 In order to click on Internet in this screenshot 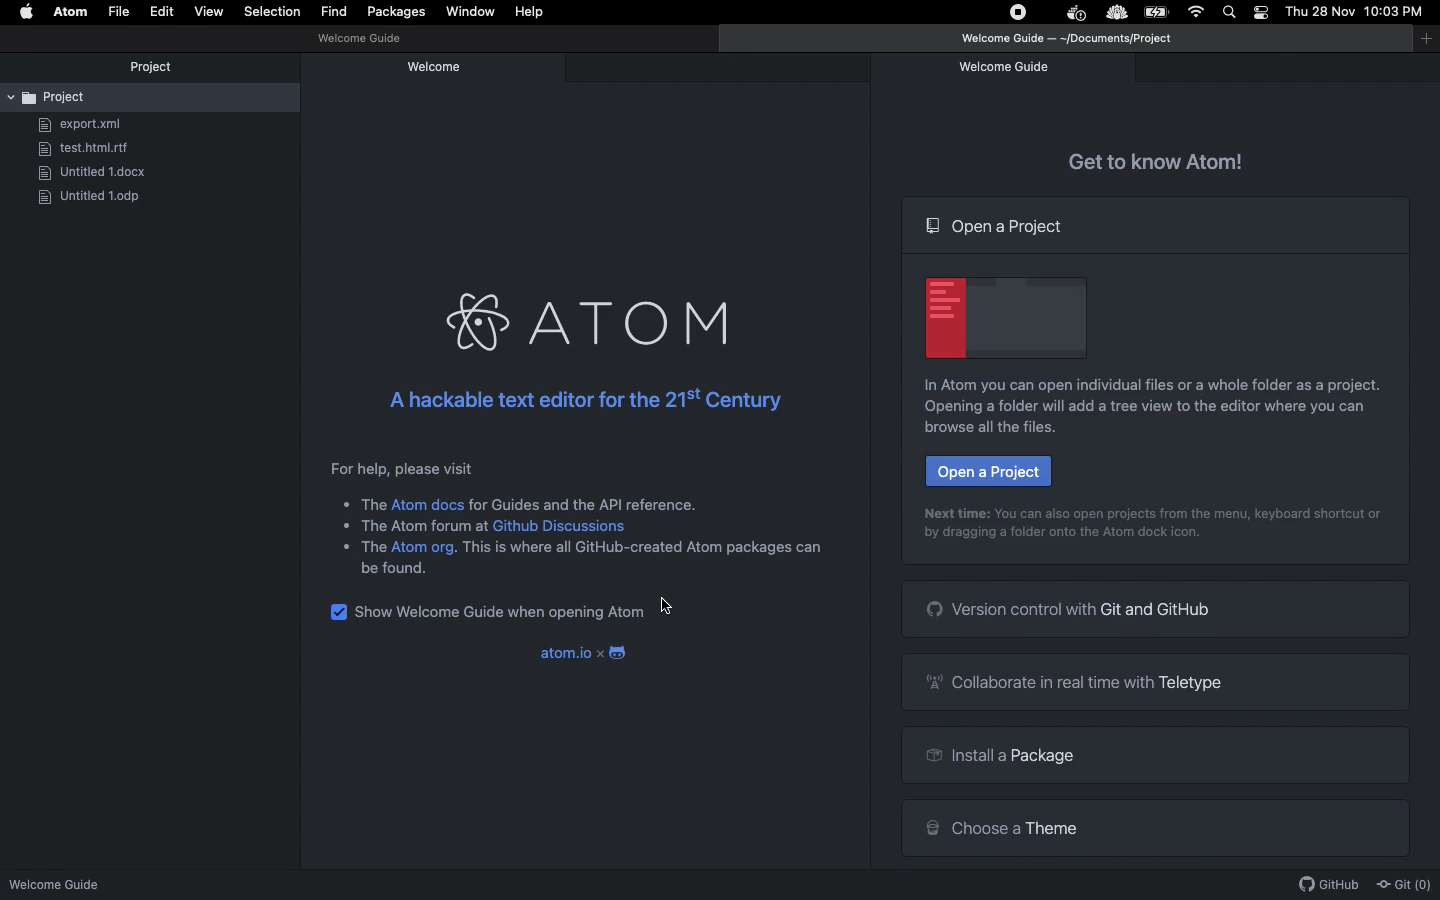, I will do `click(1198, 12)`.